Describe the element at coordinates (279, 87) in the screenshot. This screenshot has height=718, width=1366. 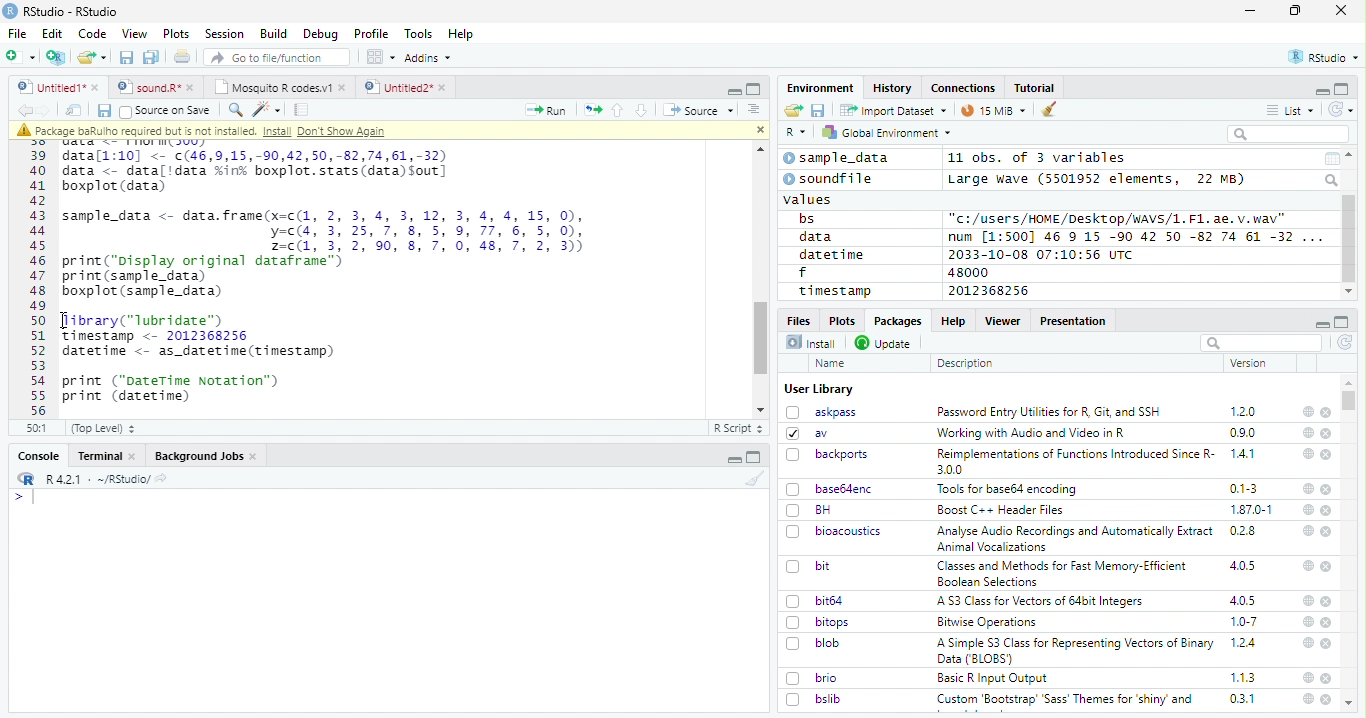
I see `Mosquito R codes.v1` at that location.